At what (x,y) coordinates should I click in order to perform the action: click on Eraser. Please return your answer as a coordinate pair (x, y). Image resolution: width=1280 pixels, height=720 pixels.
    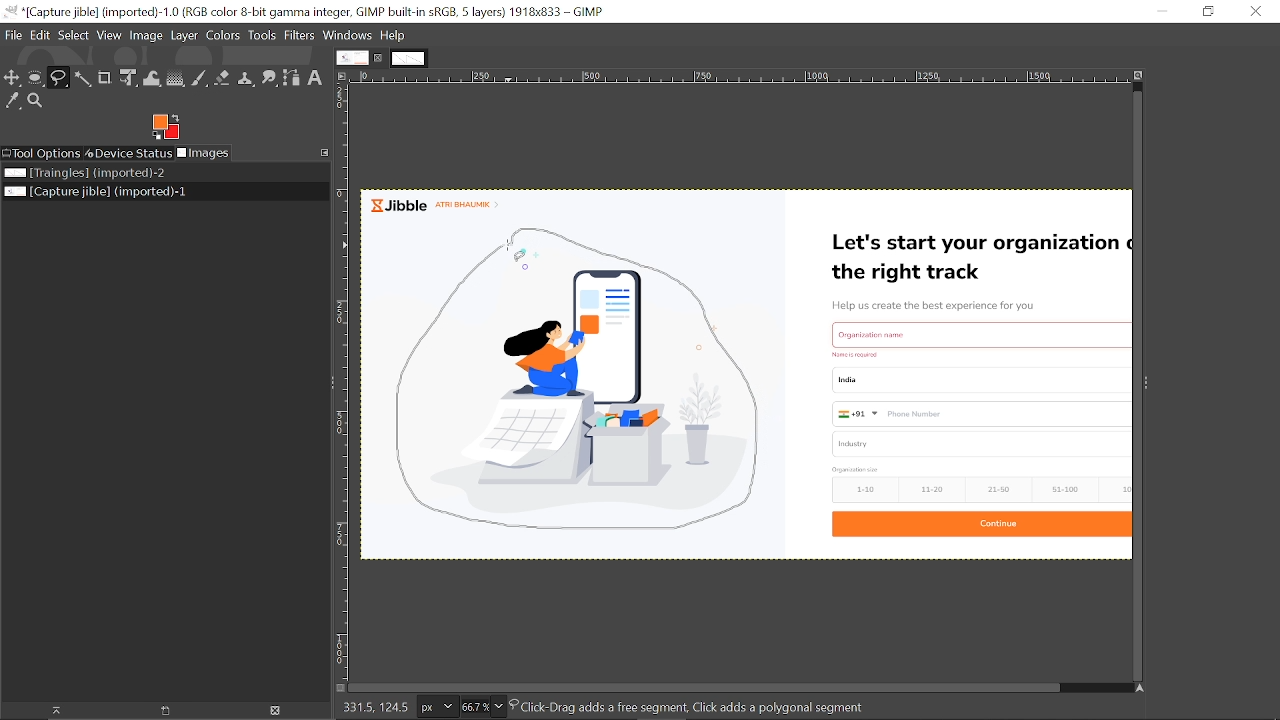
    Looking at the image, I should click on (222, 77).